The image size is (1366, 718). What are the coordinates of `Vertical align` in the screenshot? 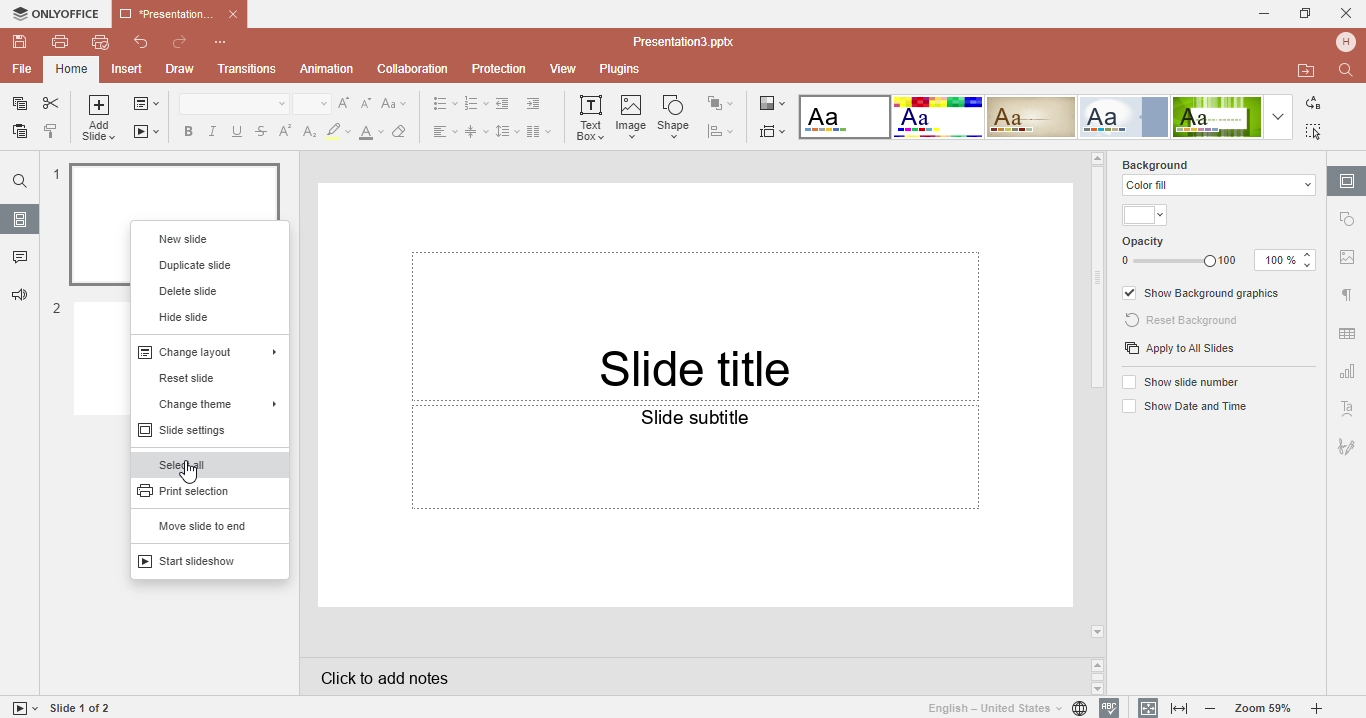 It's located at (477, 131).